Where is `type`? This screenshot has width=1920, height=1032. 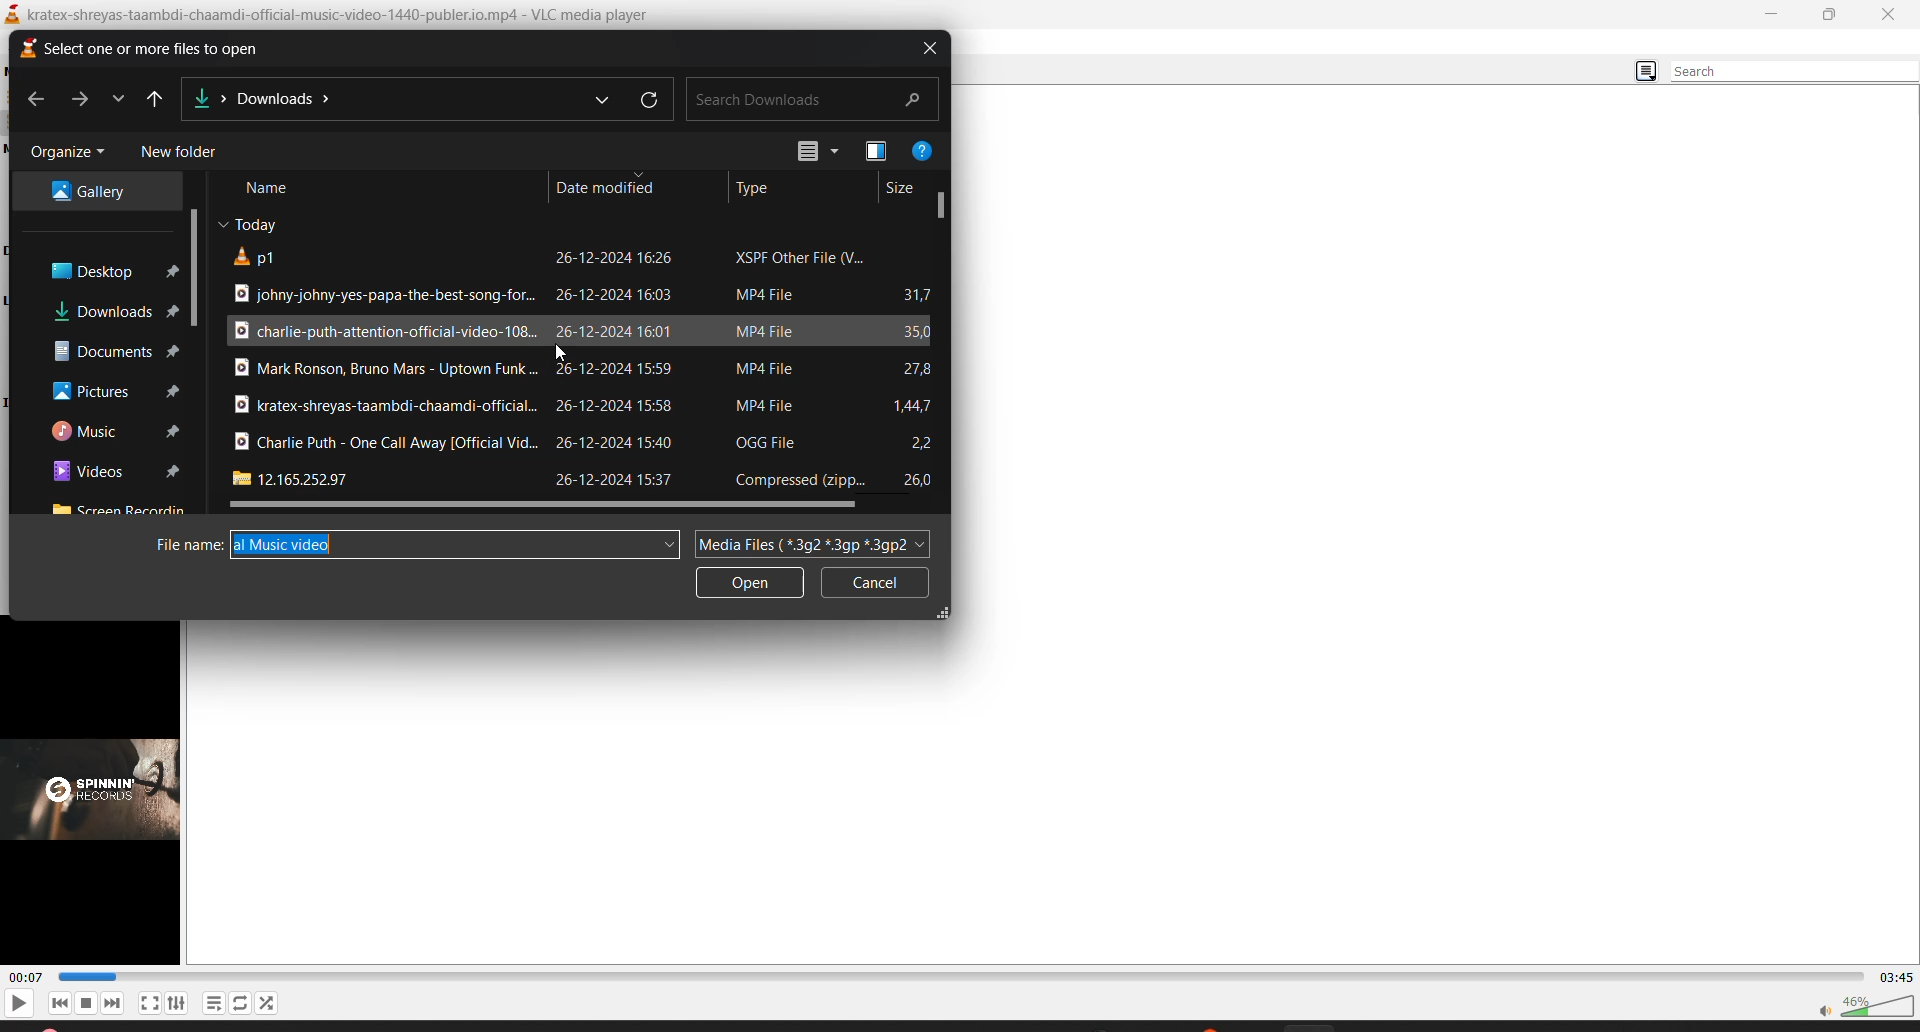 type is located at coordinates (773, 191).